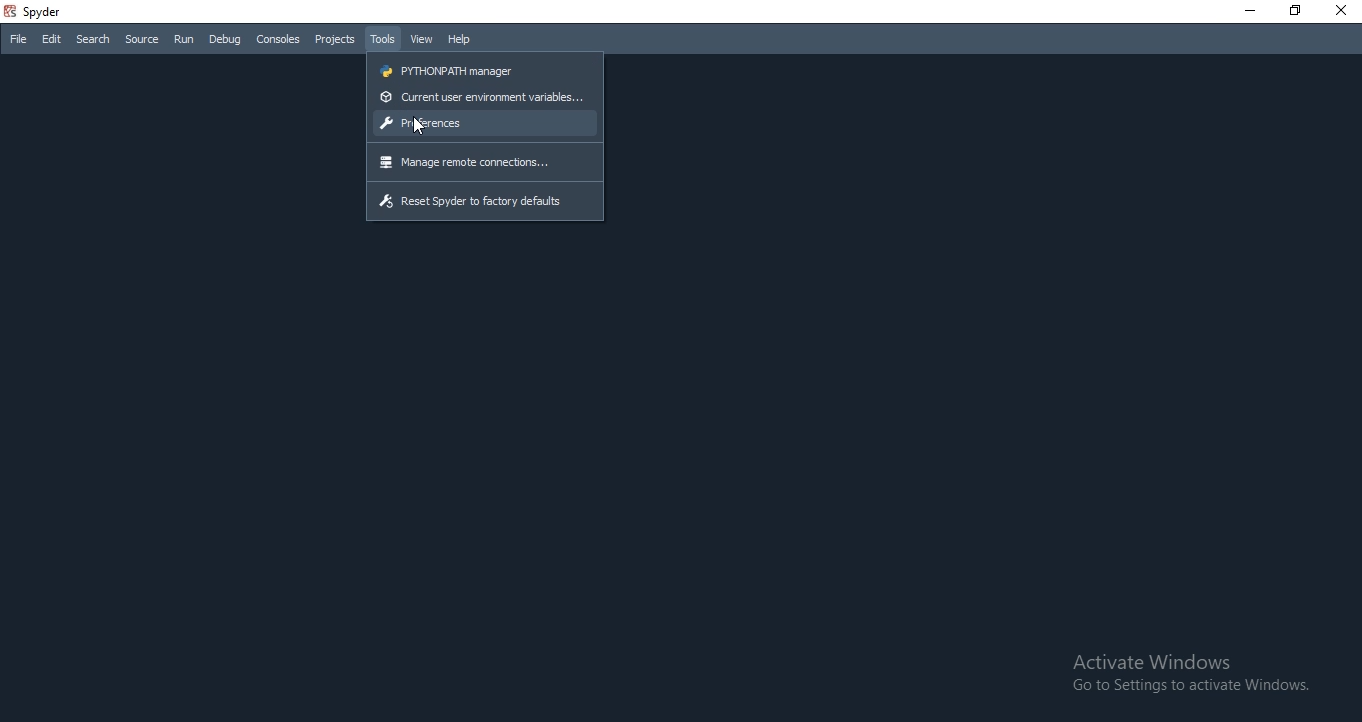 This screenshot has width=1362, height=722. Describe the element at coordinates (52, 38) in the screenshot. I see `Edit` at that location.